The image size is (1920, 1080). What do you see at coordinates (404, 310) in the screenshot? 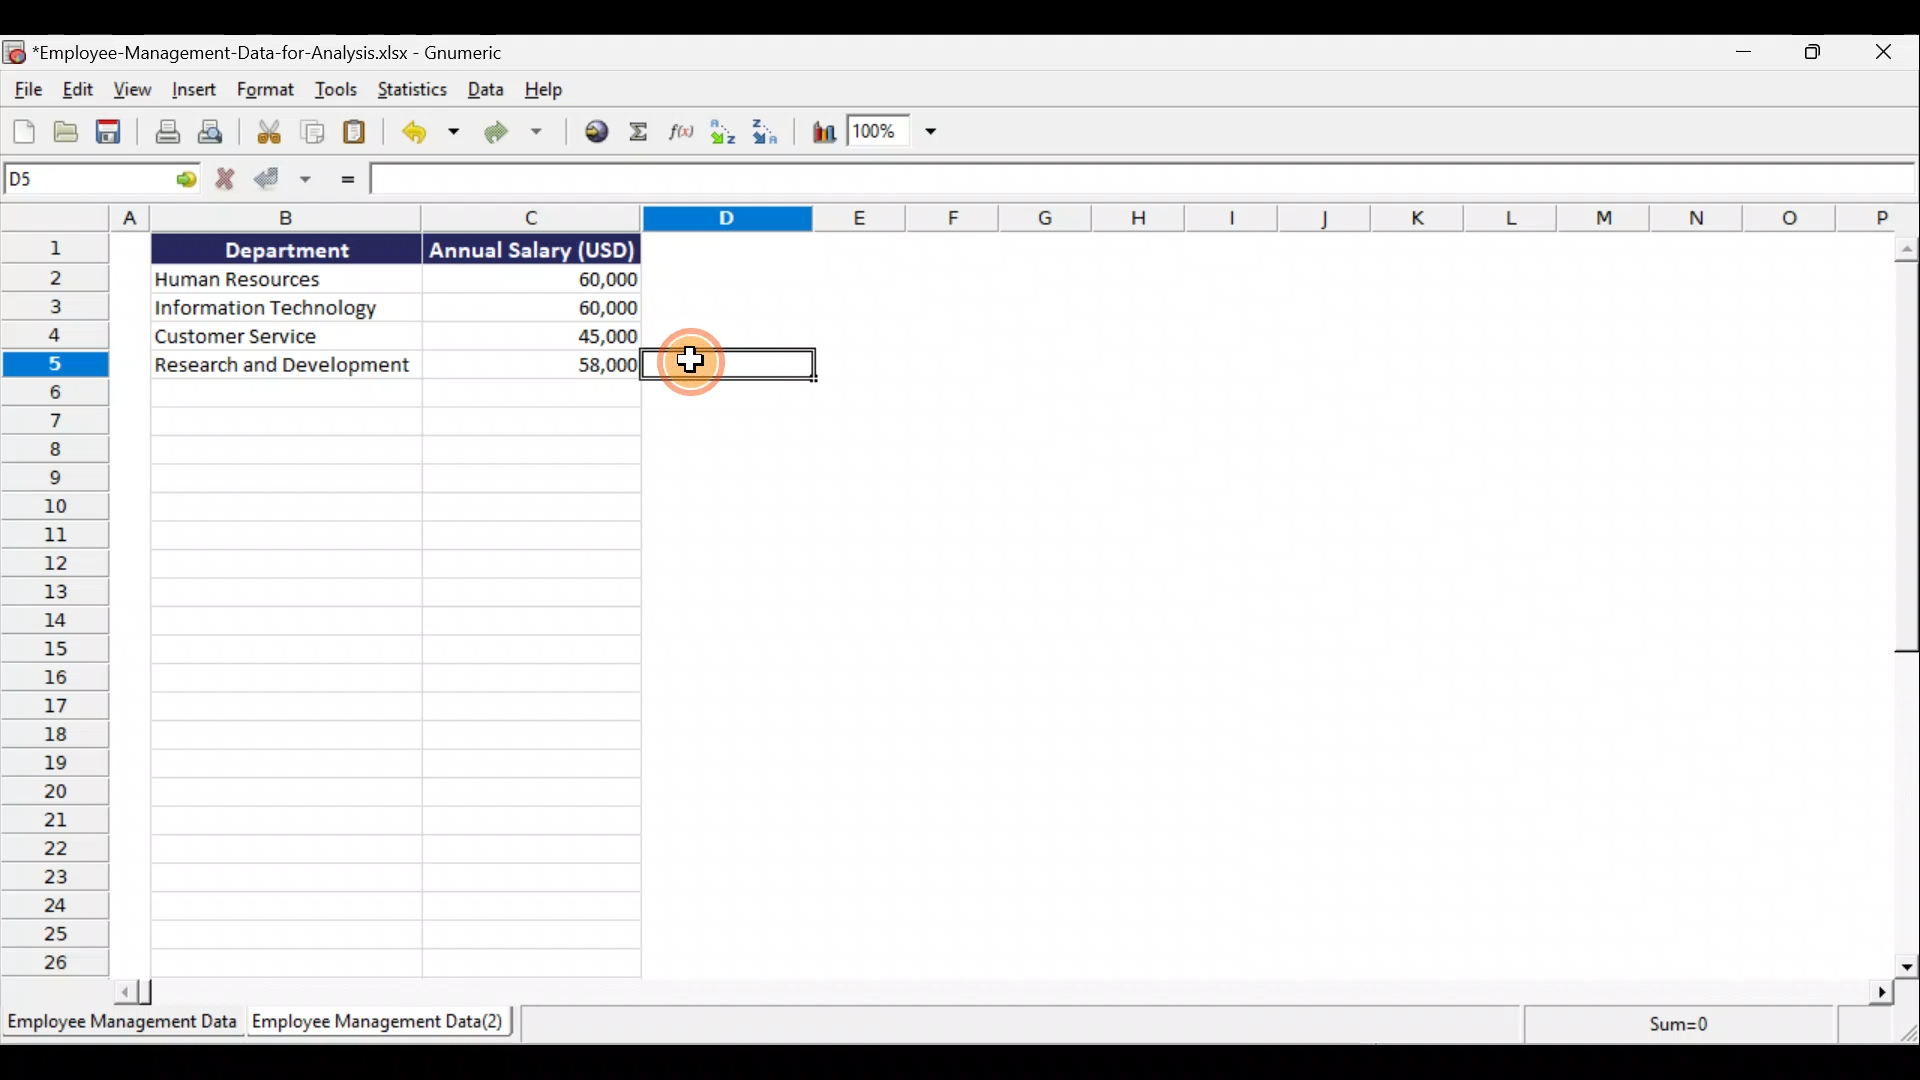
I see `Data` at bounding box center [404, 310].